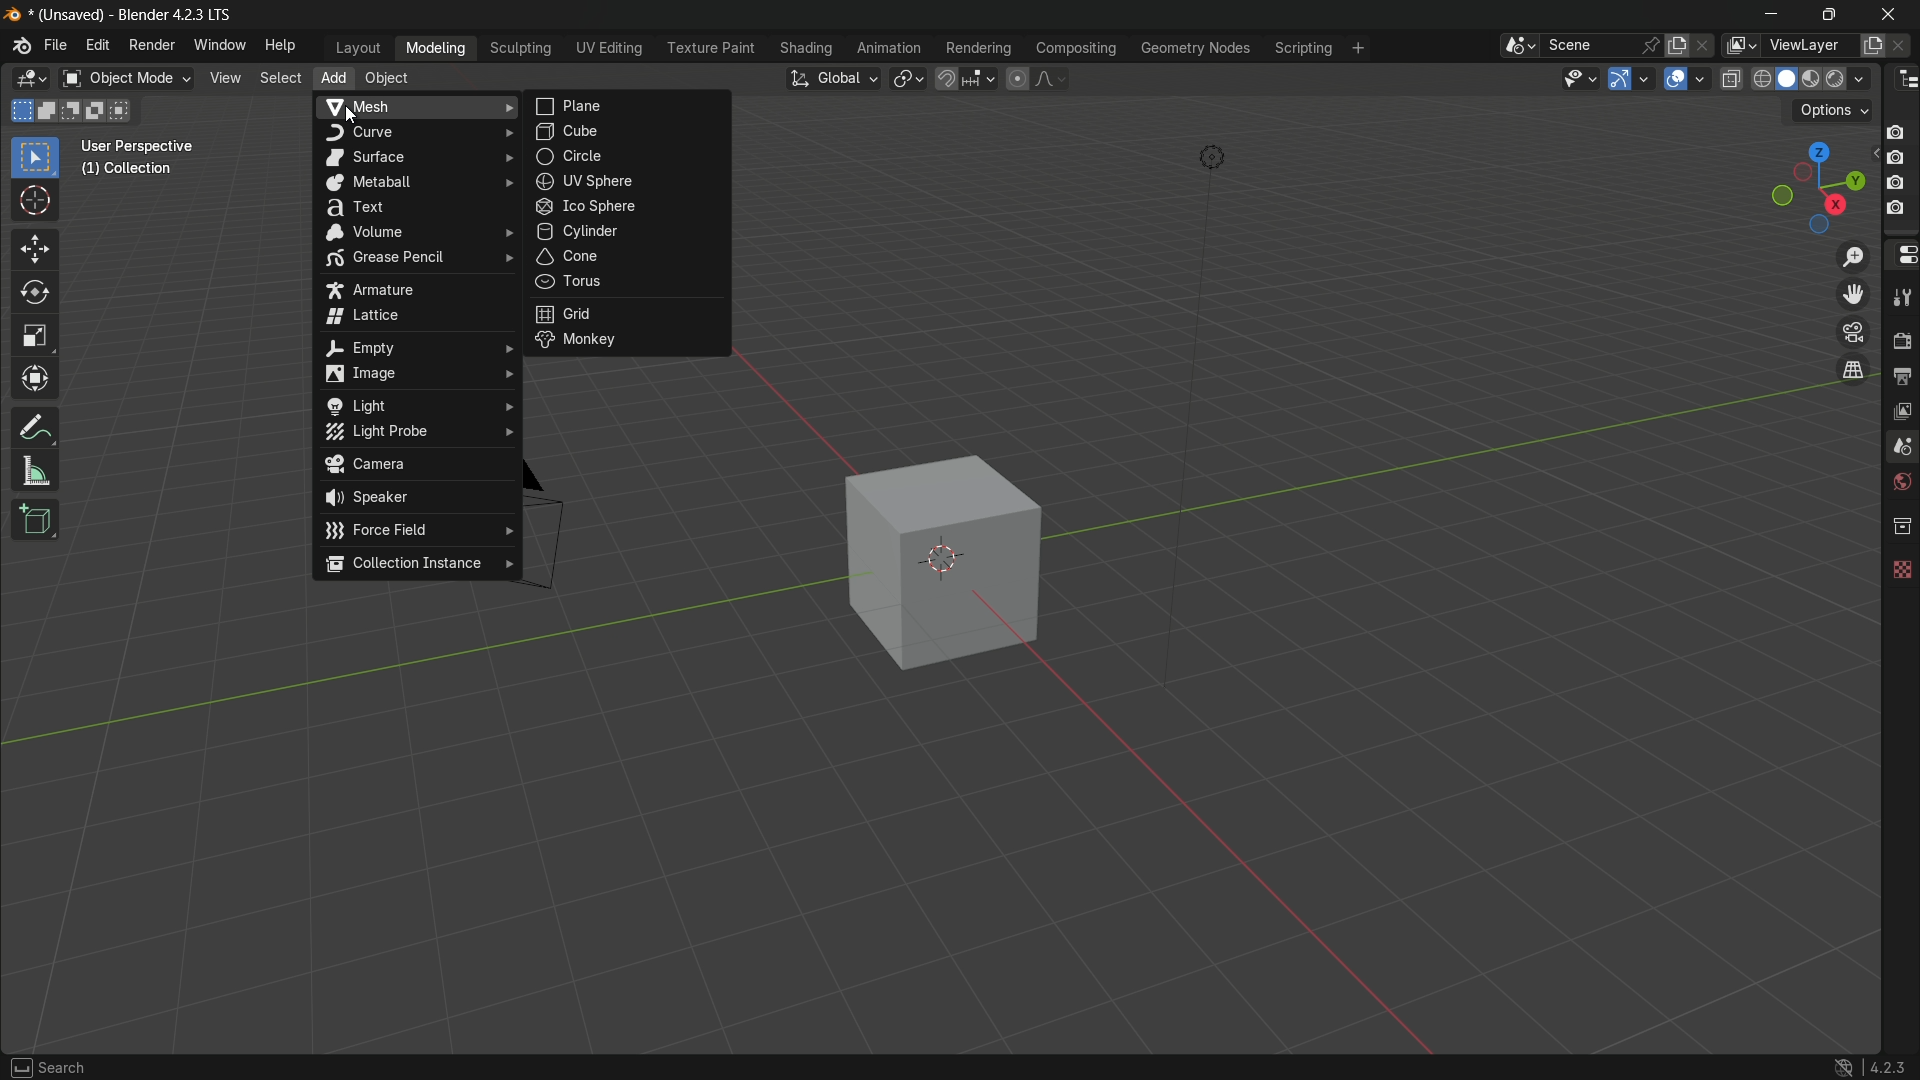 This screenshot has width=1920, height=1080. Describe the element at coordinates (279, 76) in the screenshot. I see `select` at that location.